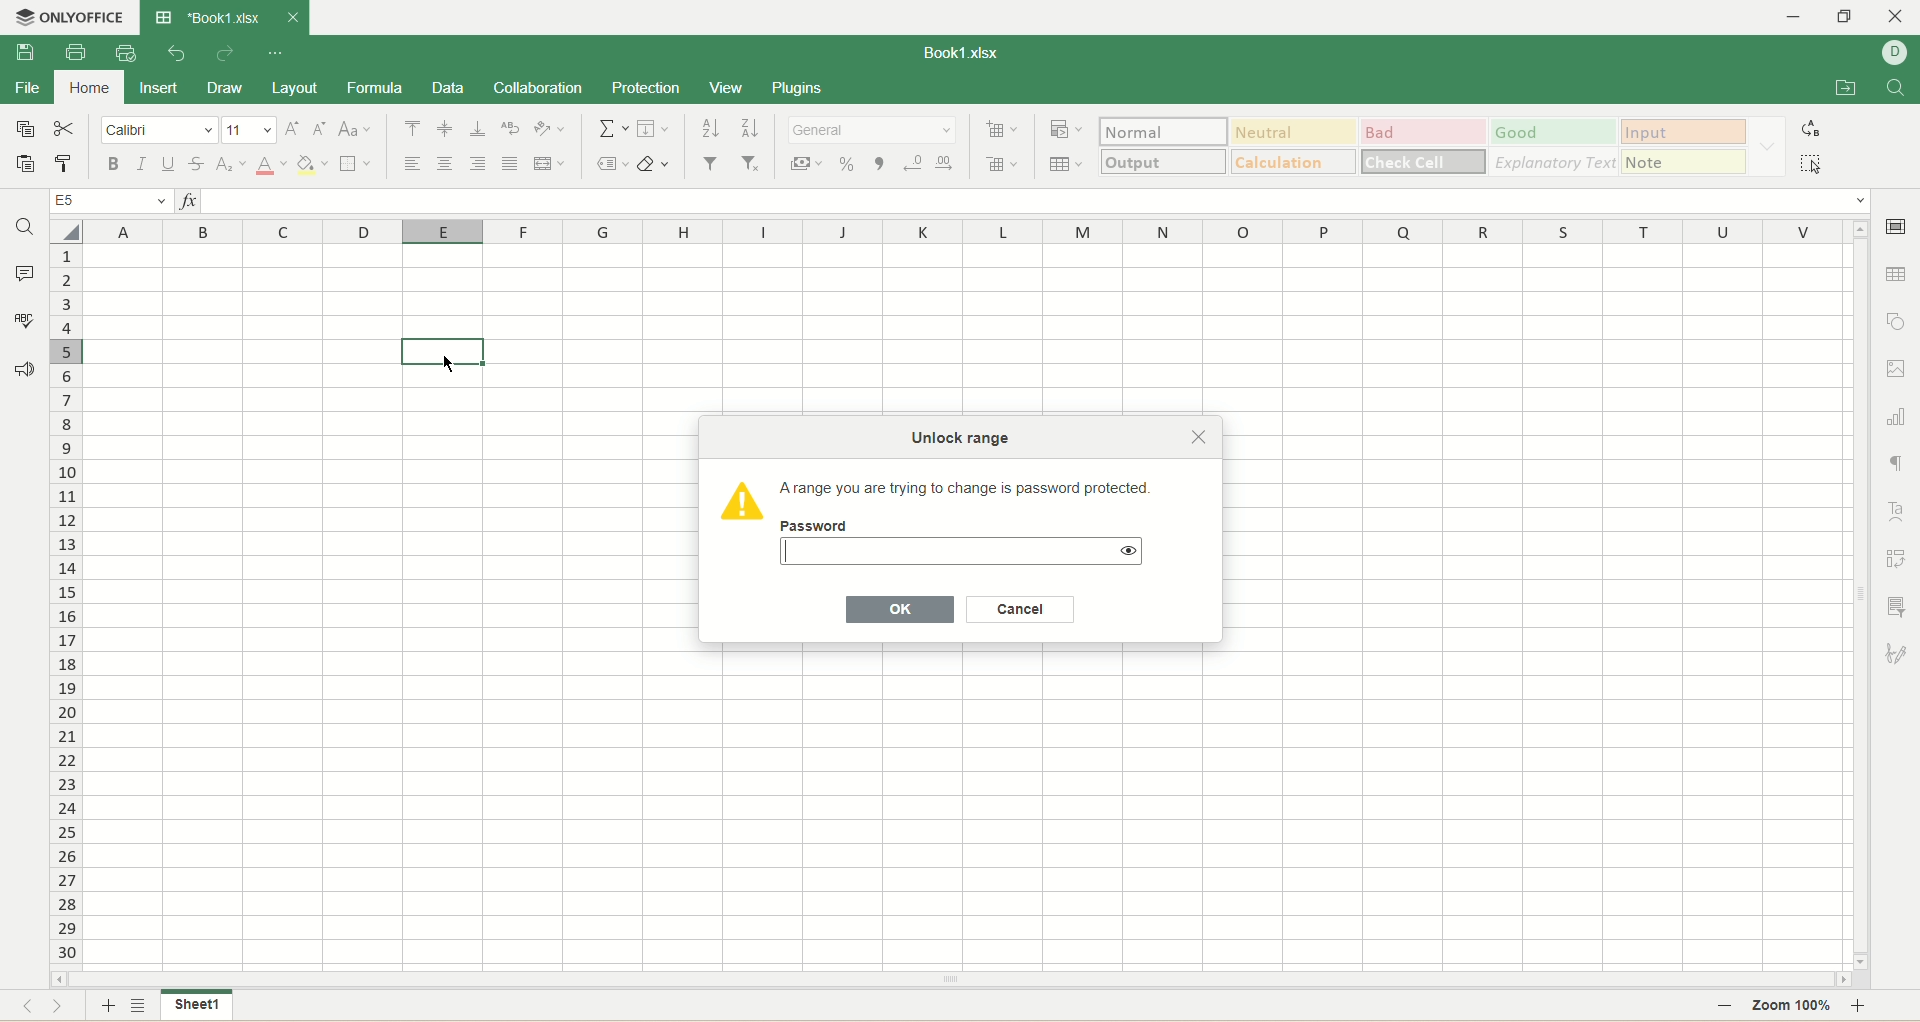 This screenshot has height=1022, width=1920. What do you see at coordinates (110, 163) in the screenshot?
I see `bold` at bounding box center [110, 163].